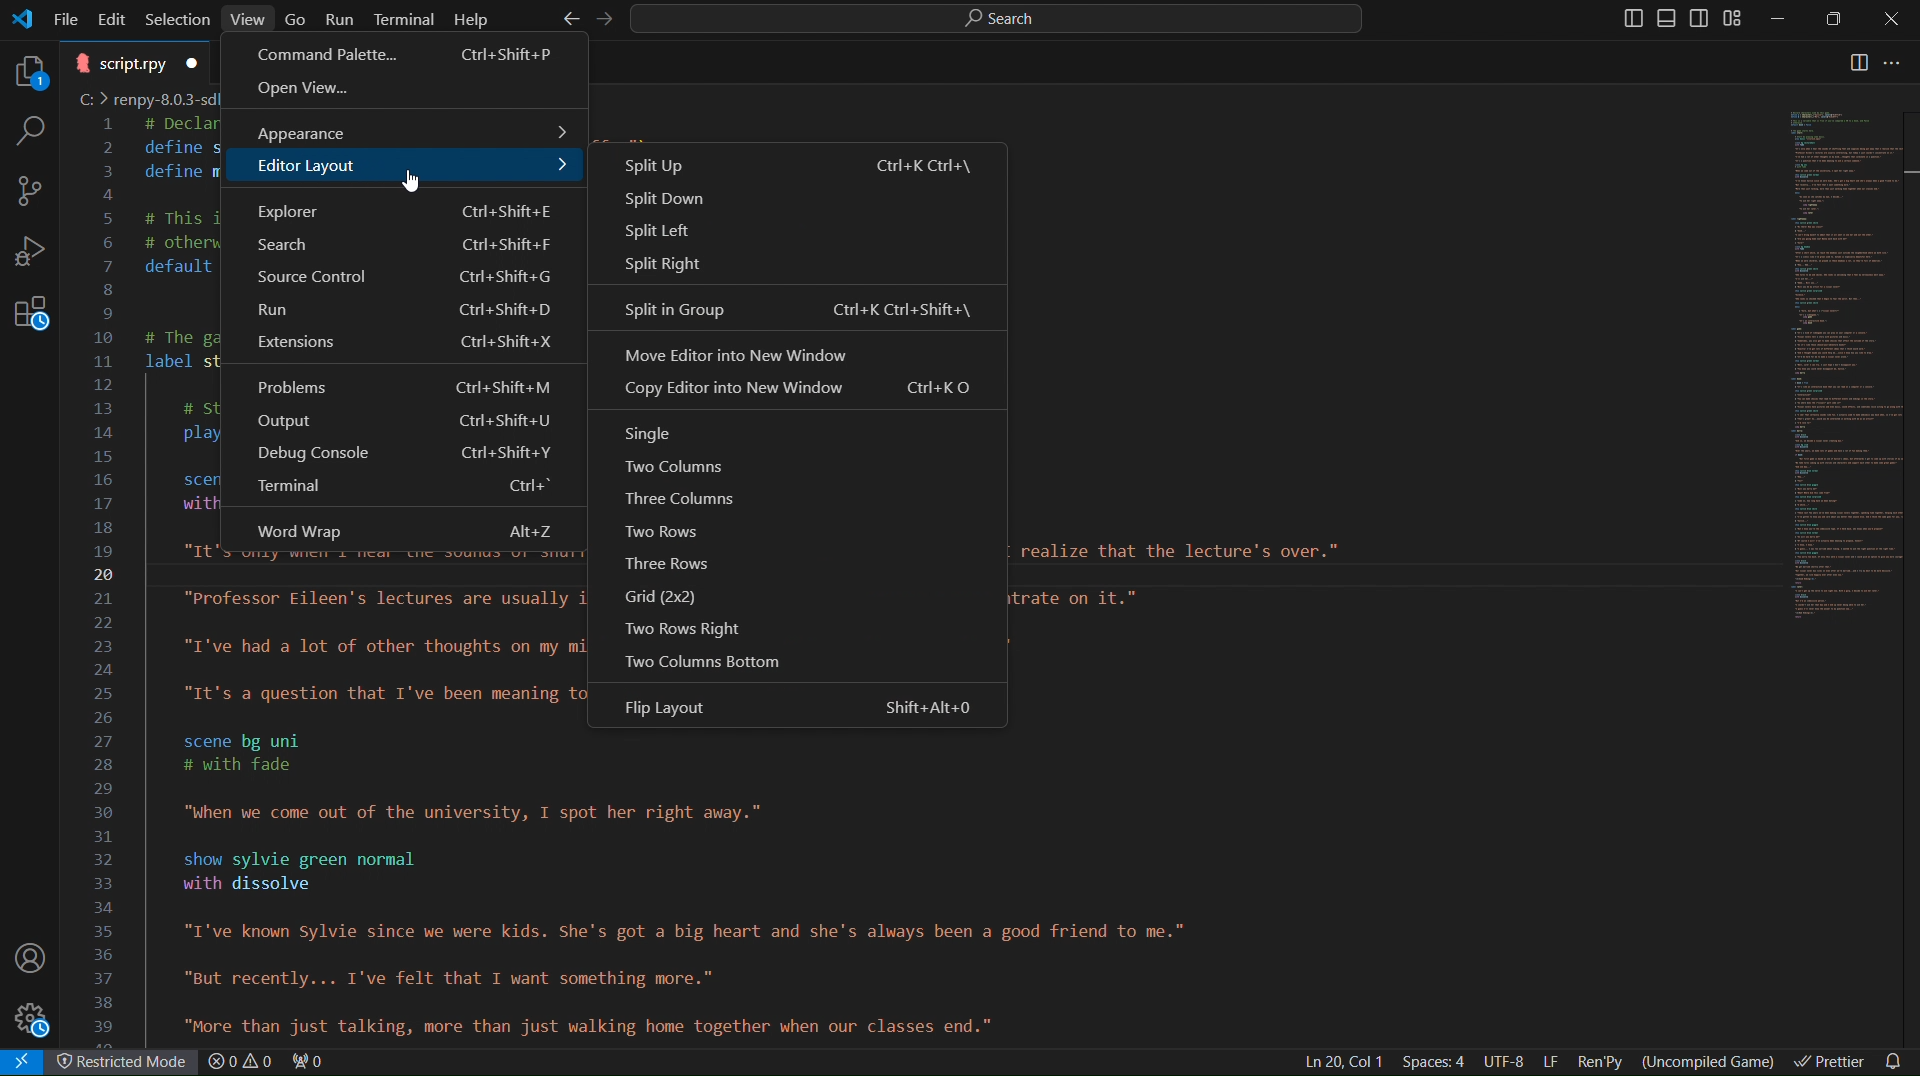 Image resolution: width=1920 pixels, height=1076 pixels. Describe the element at coordinates (136, 62) in the screenshot. I see `script.rpy` at that location.